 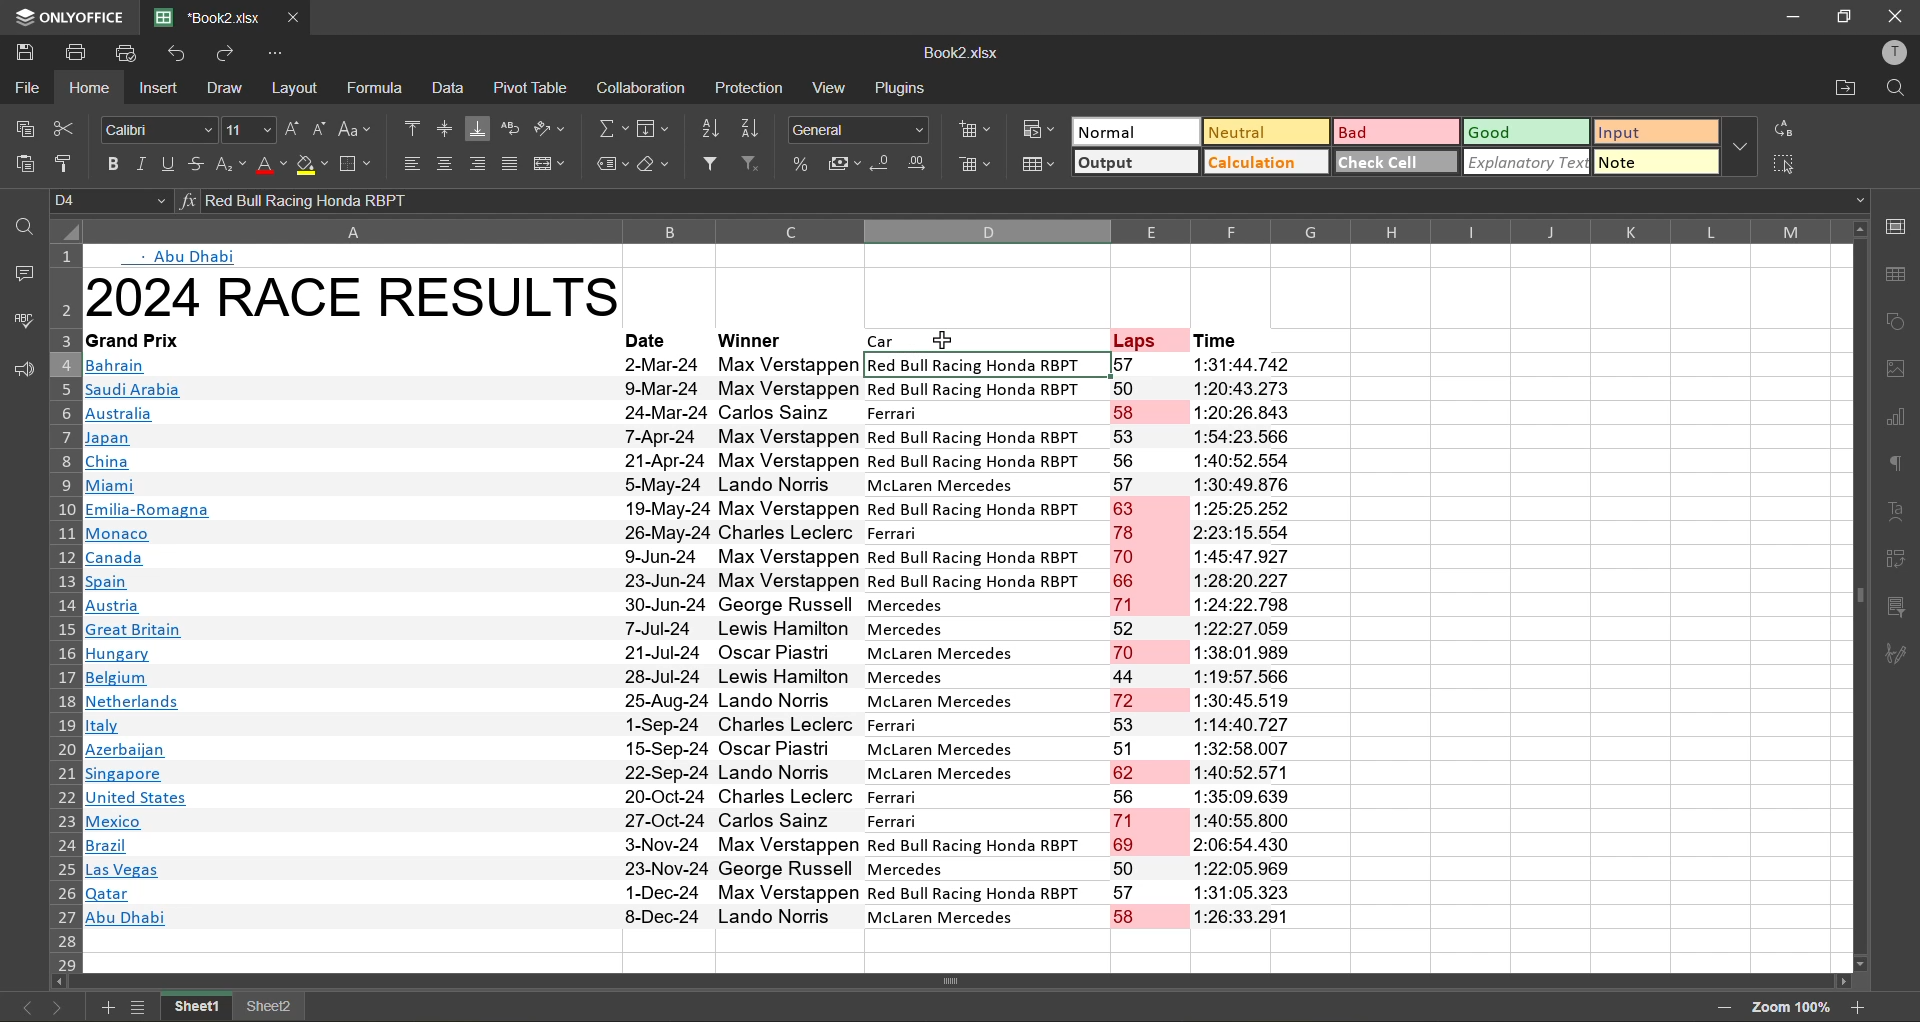 What do you see at coordinates (29, 91) in the screenshot?
I see `file` at bounding box center [29, 91].